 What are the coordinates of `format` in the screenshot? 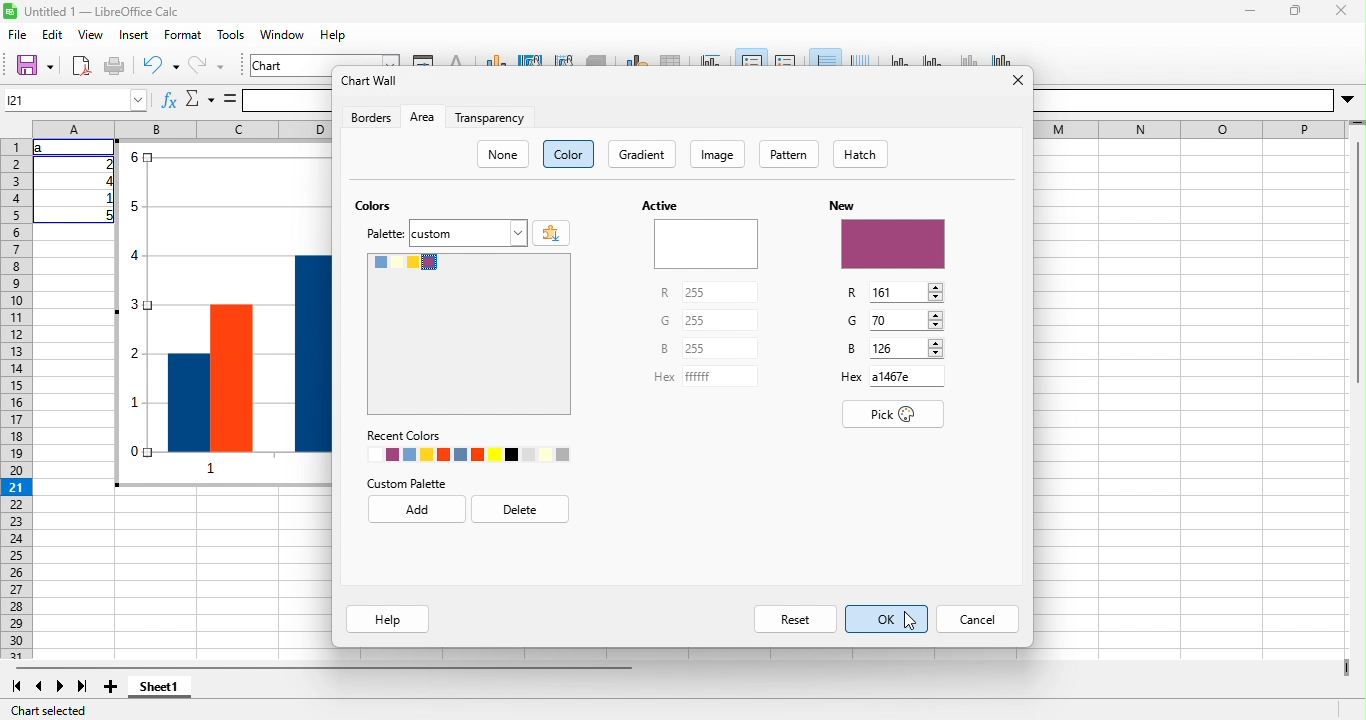 It's located at (183, 34).